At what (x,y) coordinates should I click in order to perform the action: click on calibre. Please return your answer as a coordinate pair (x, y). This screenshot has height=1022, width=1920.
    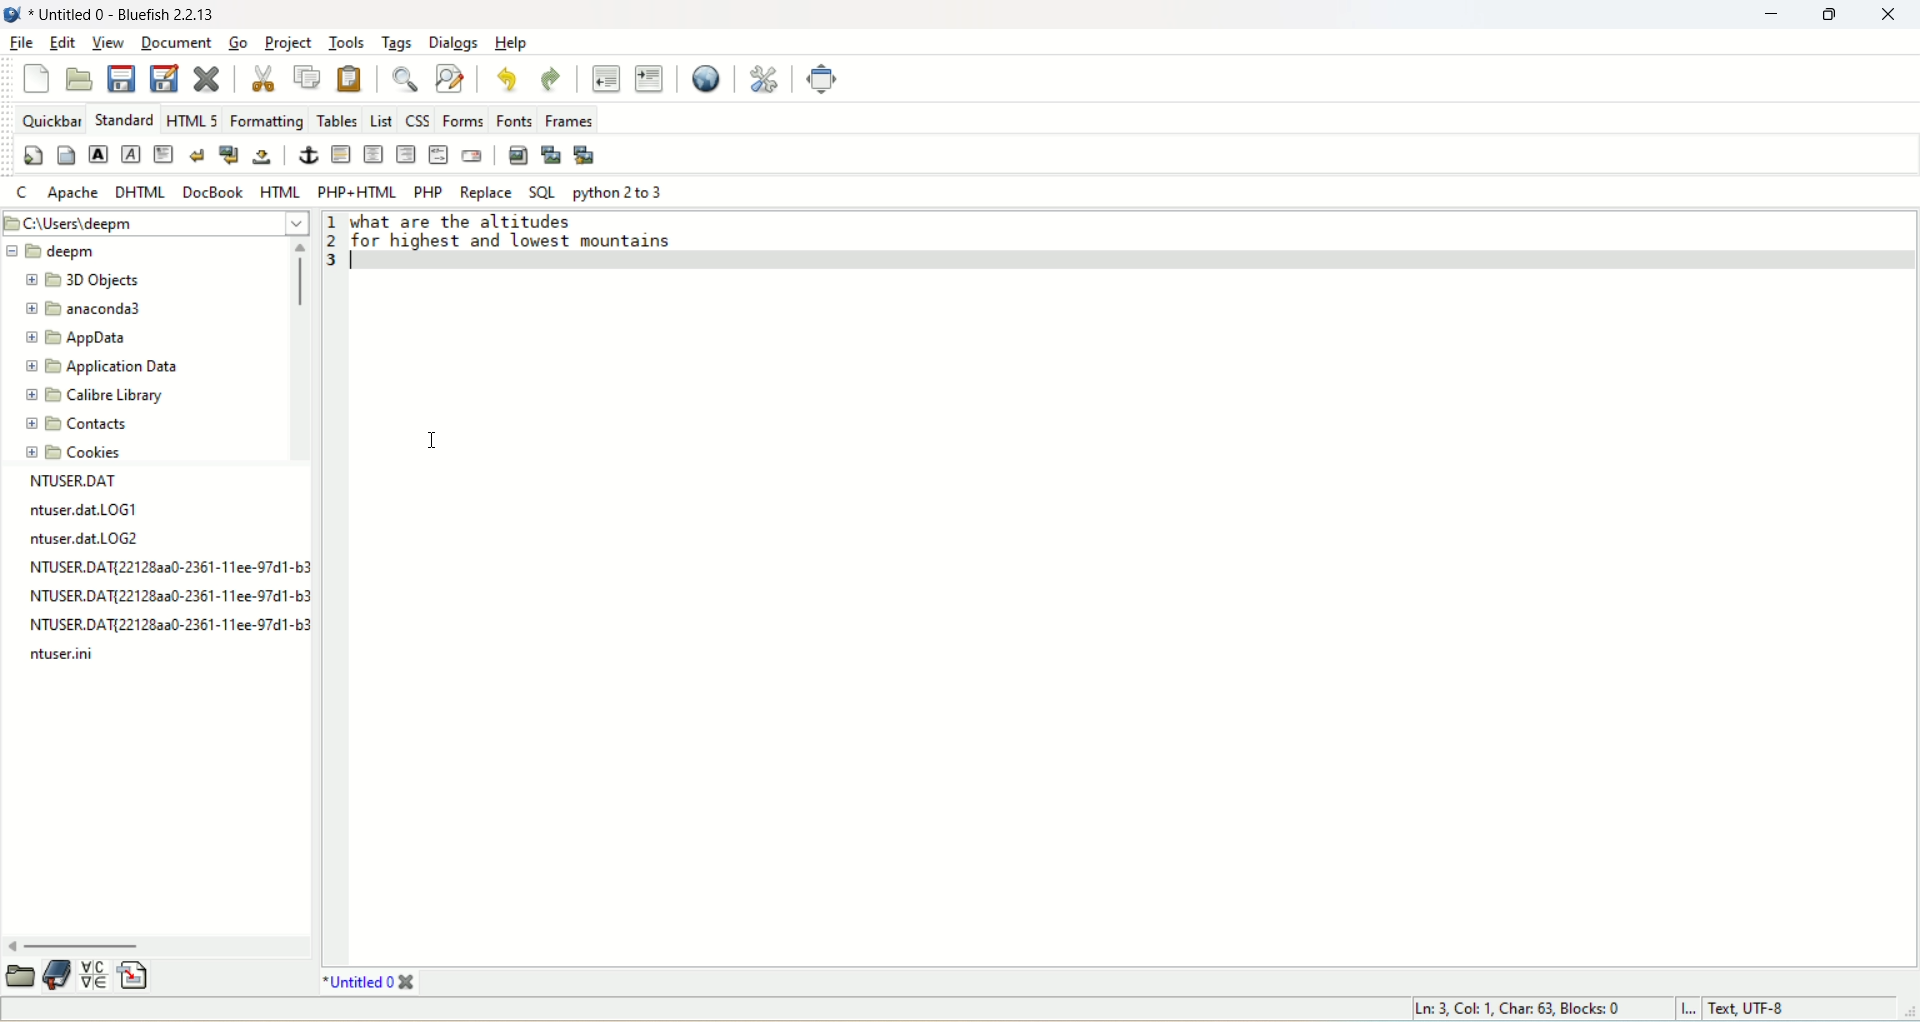
    Looking at the image, I should click on (90, 397).